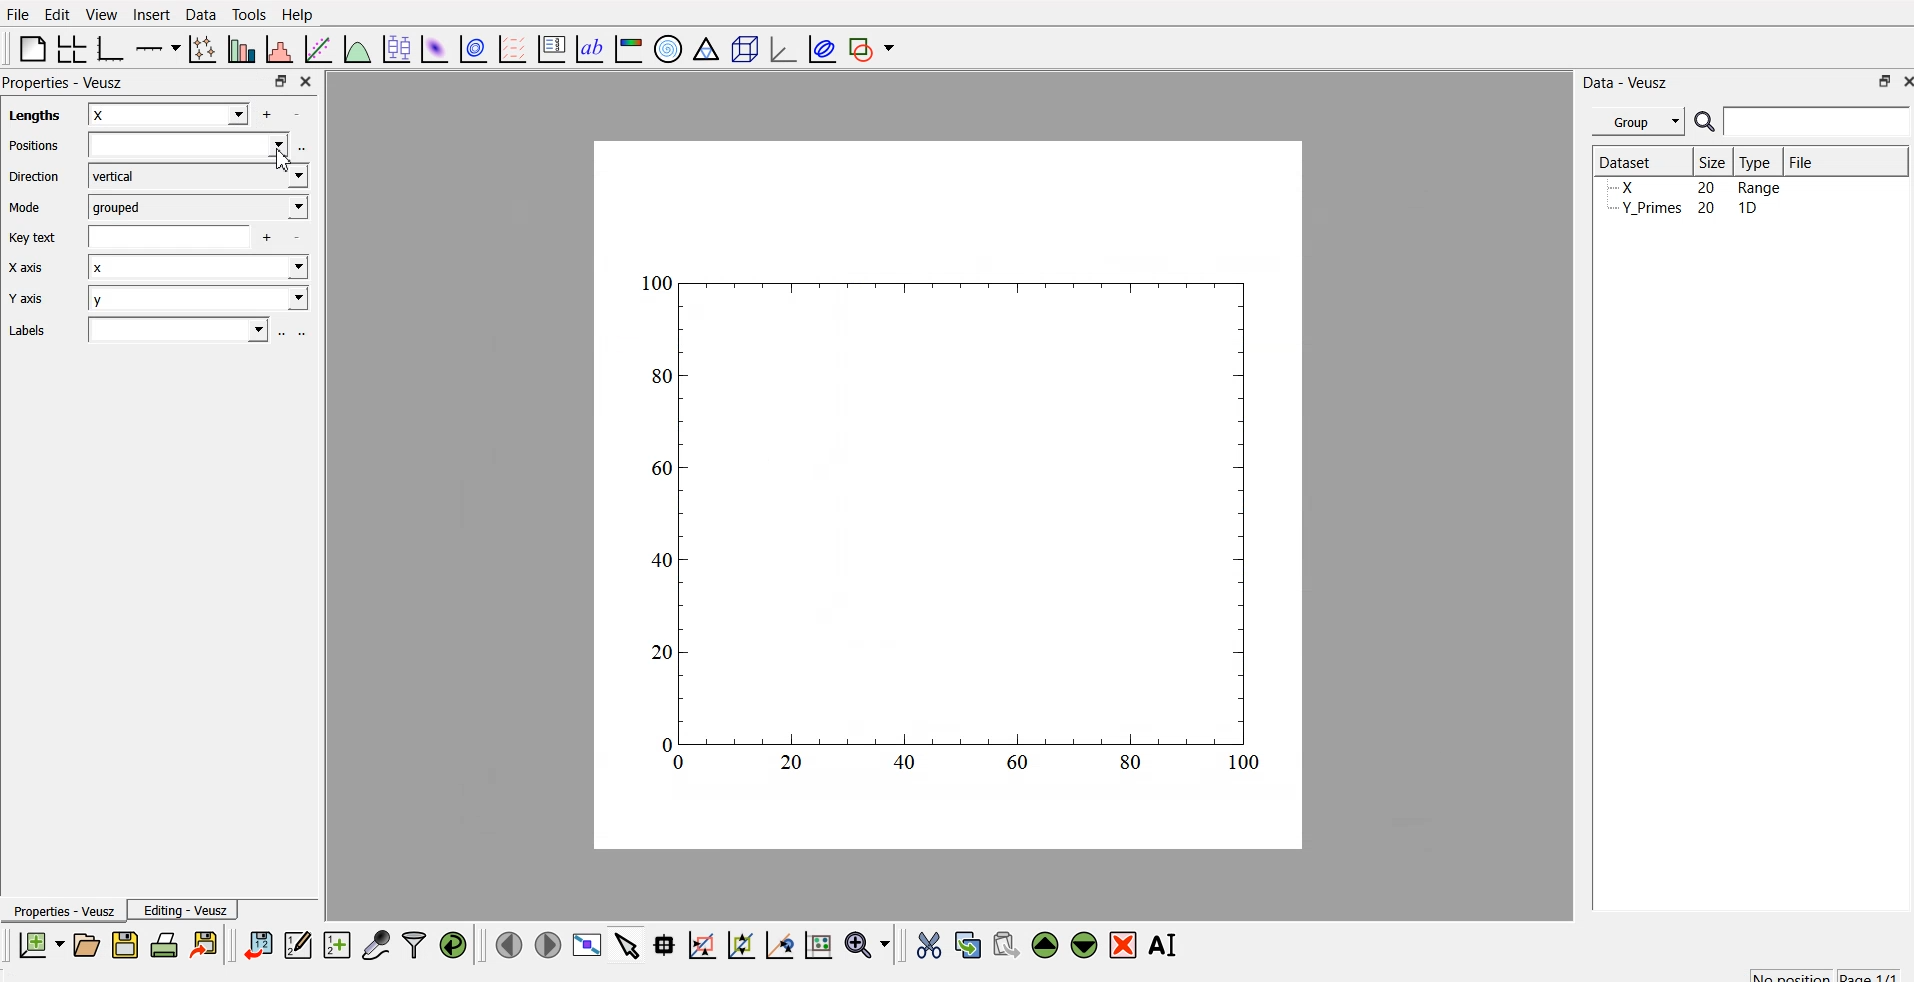 This screenshot has width=1914, height=982. I want to click on close, so click(1902, 83).